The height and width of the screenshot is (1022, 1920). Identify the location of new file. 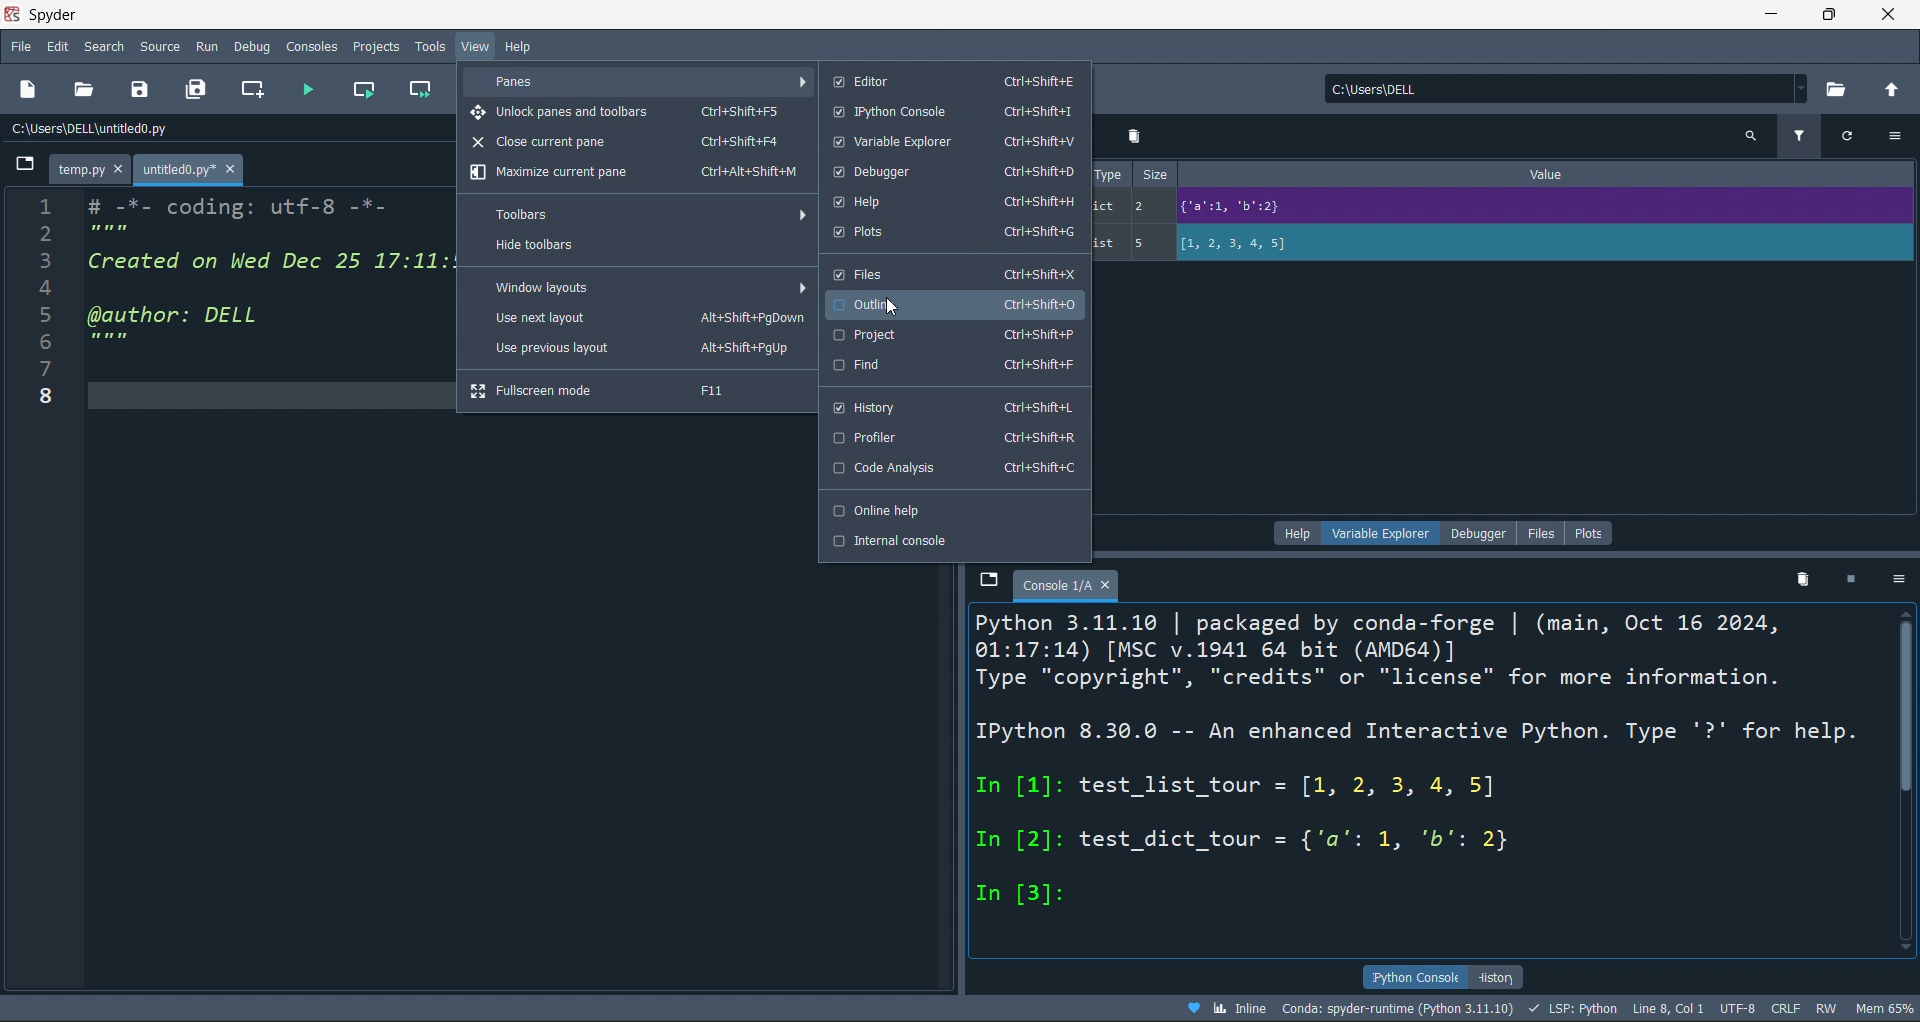
(28, 91).